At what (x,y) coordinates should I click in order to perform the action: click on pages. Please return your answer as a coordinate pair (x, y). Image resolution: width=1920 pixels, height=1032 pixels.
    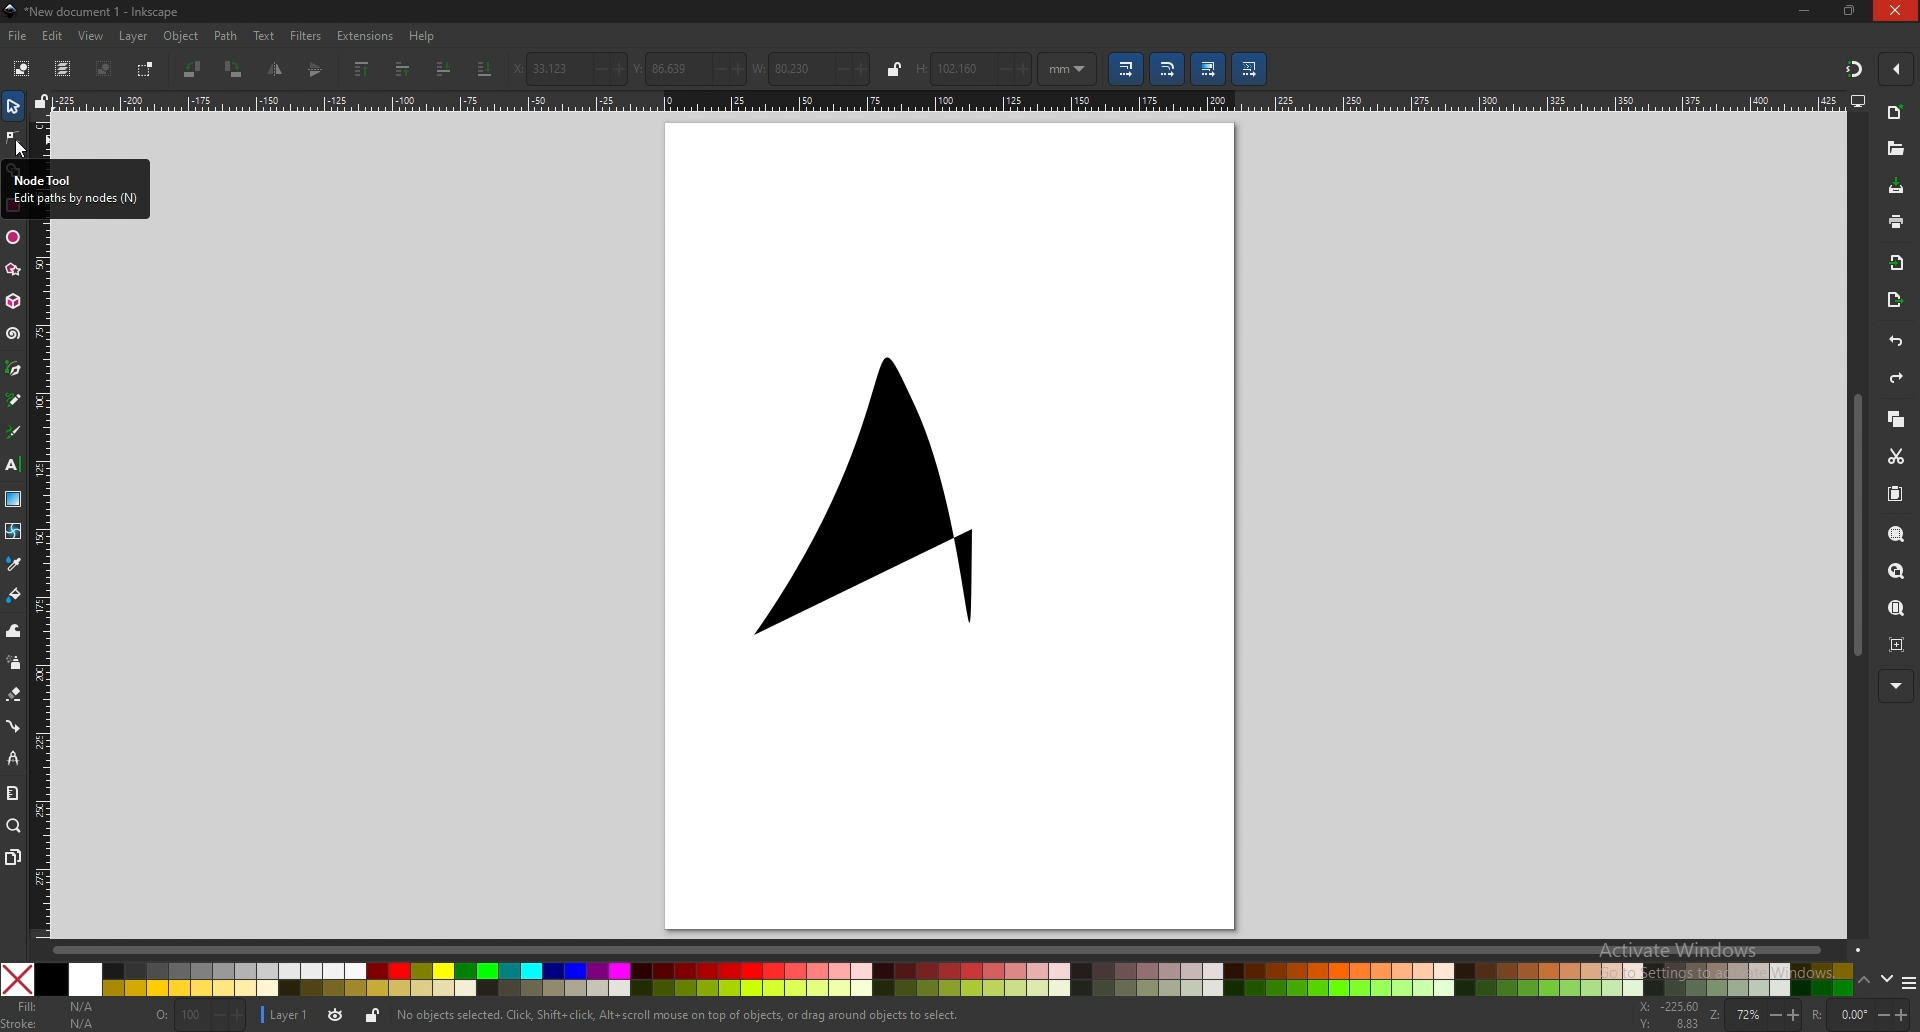
    Looking at the image, I should click on (13, 858).